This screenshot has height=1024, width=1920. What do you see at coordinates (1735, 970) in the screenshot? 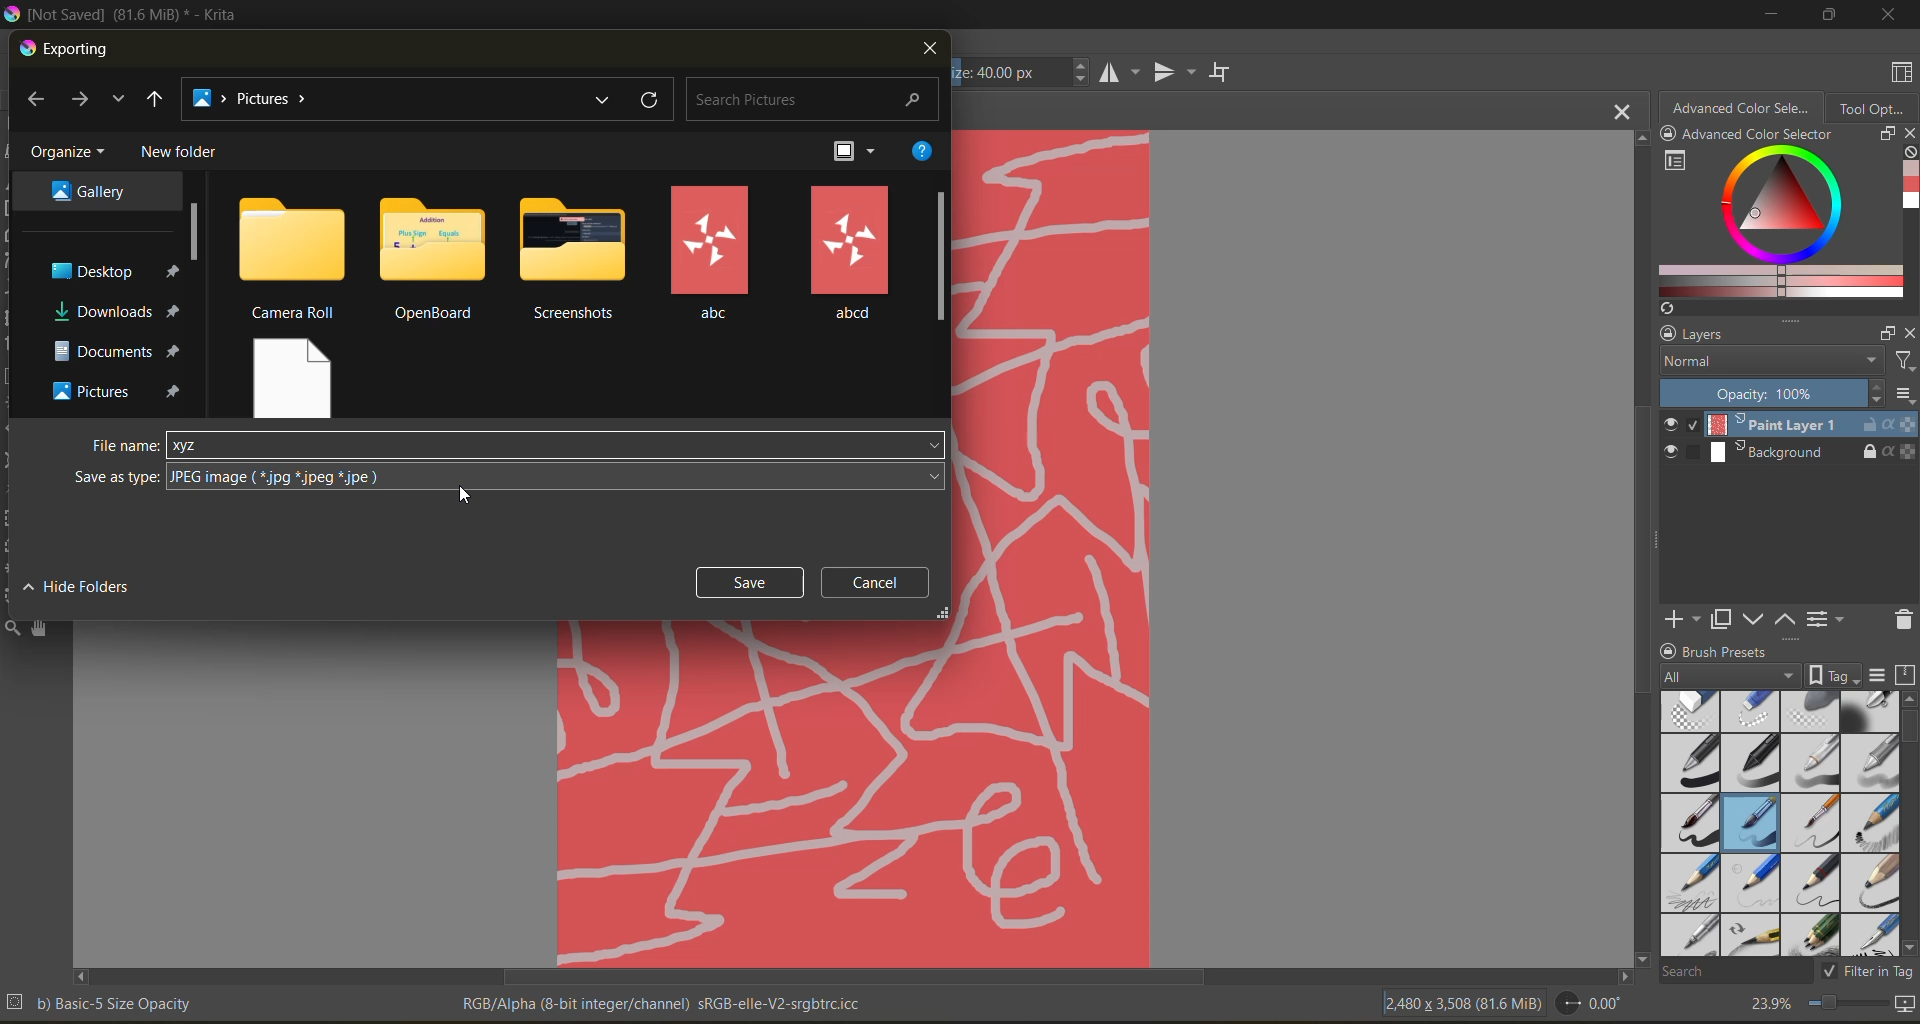
I see `search` at bounding box center [1735, 970].